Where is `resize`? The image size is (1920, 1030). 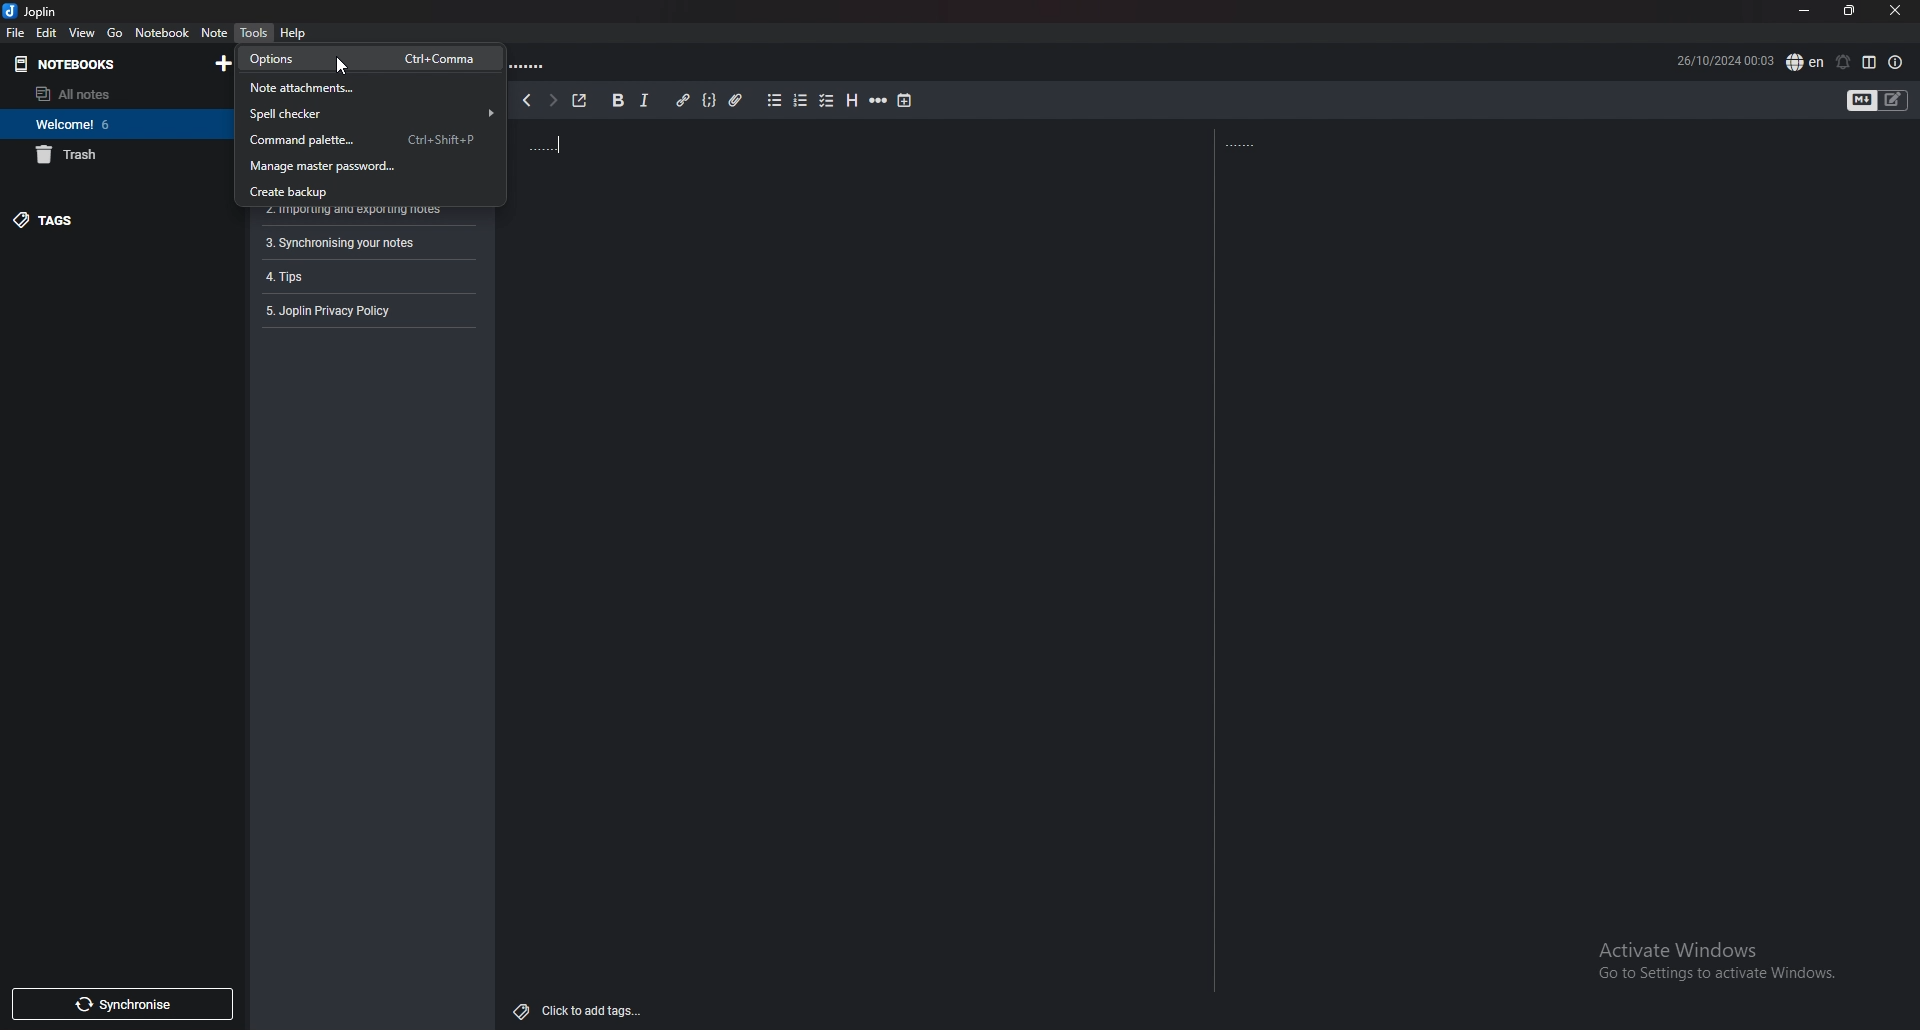
resize is located at coordinates (1848, 11).